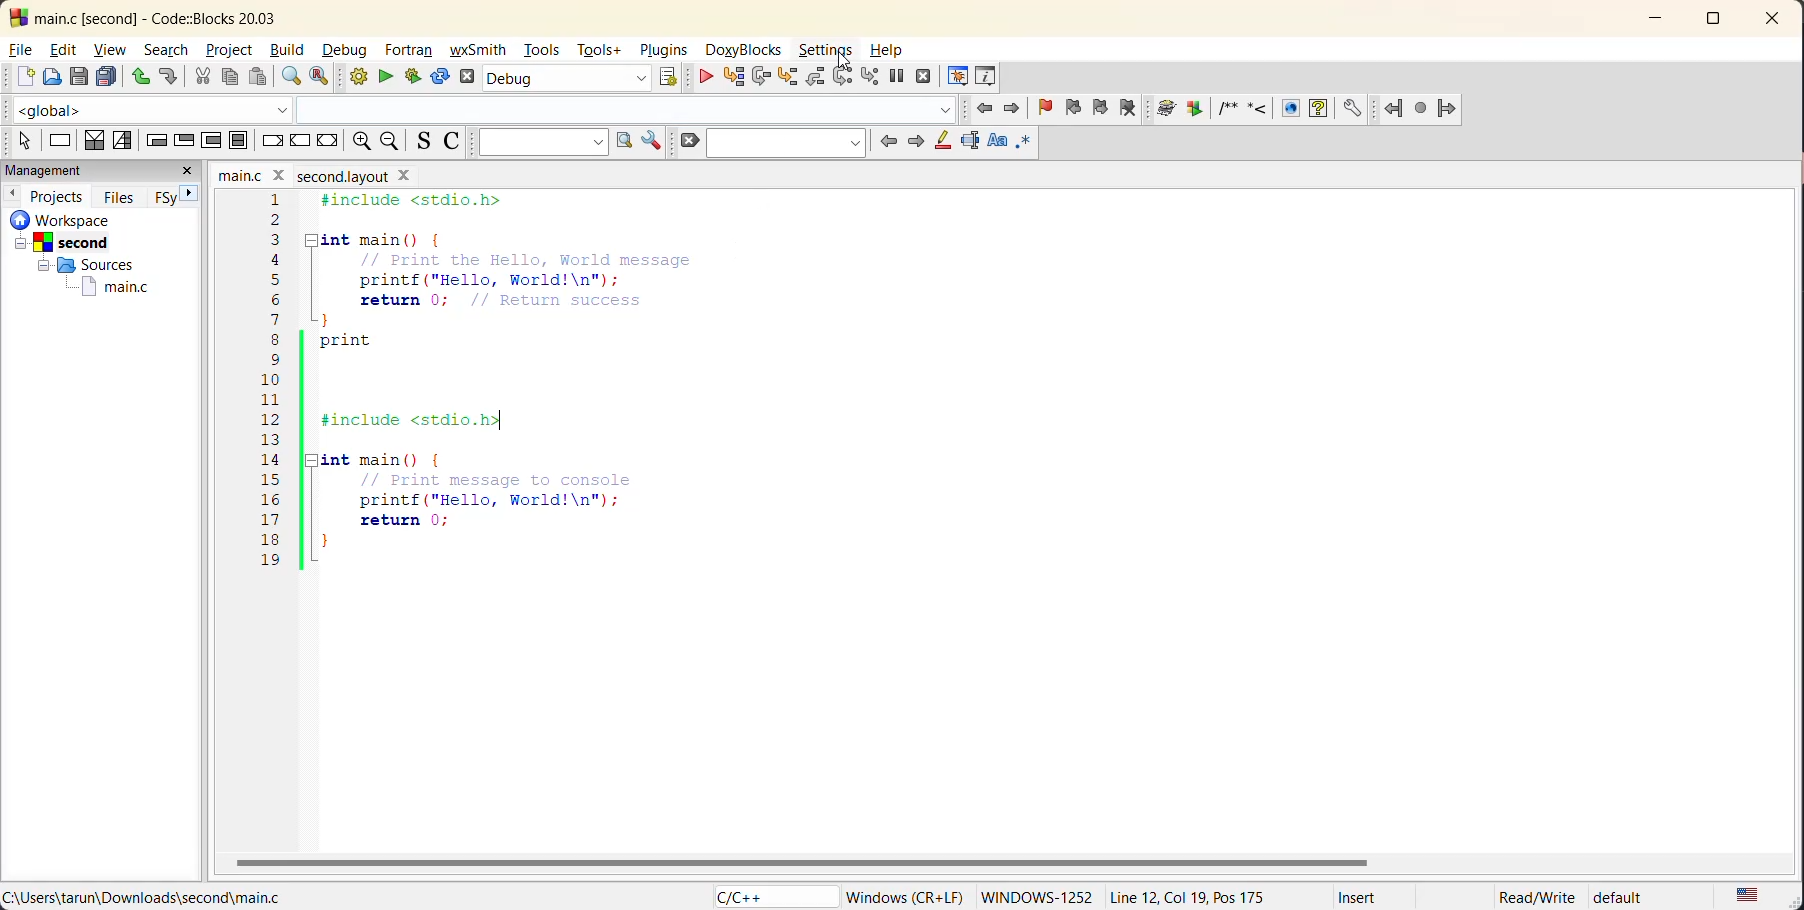  Describe the element at coordinates (893, 51) in the screenshot. I see `help` at that location.